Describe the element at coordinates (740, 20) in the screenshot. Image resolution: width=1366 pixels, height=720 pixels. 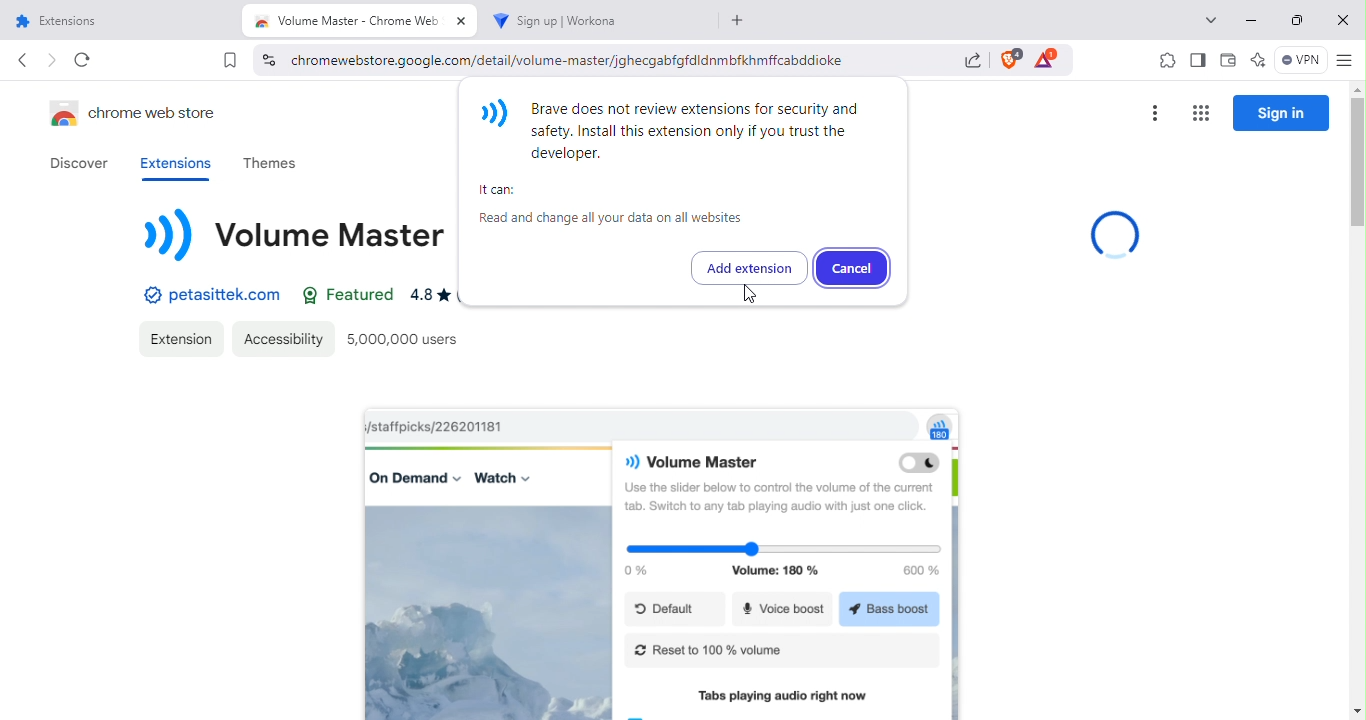
I see `new tab ` at that location.